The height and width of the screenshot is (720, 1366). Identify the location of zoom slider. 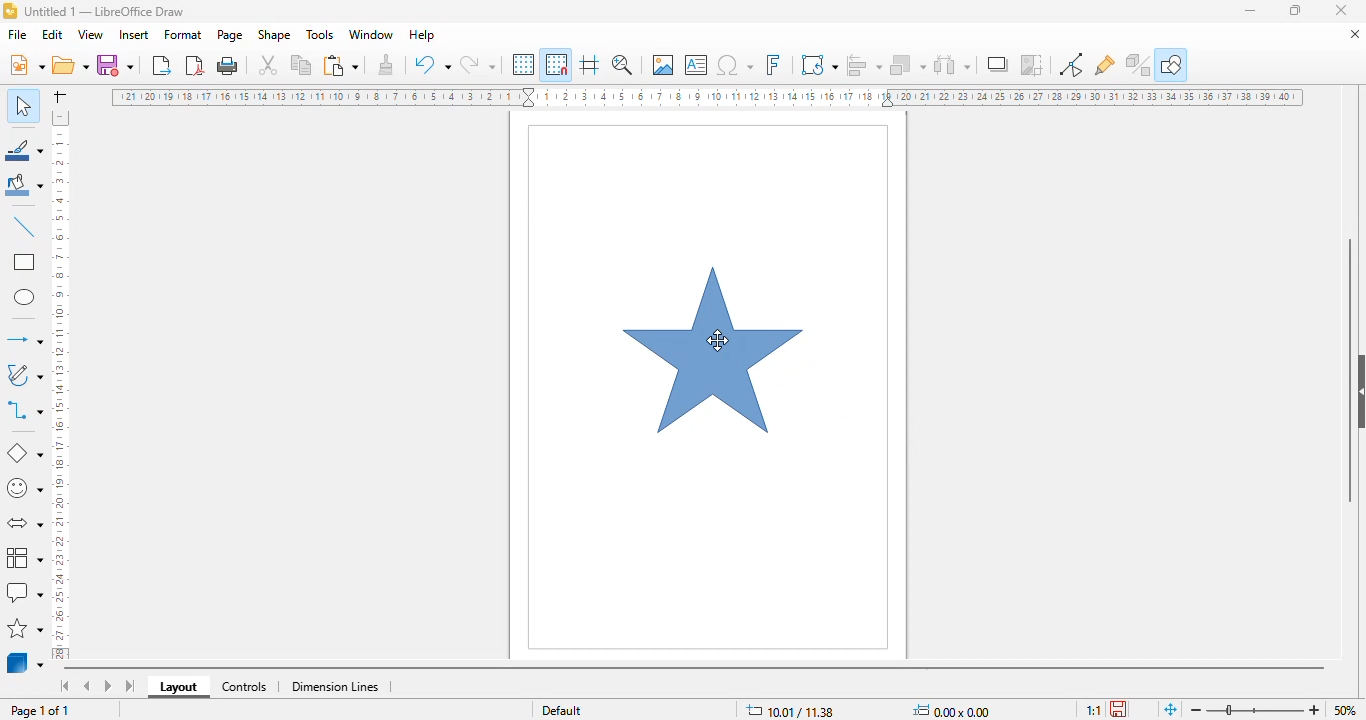
(1255, 711).